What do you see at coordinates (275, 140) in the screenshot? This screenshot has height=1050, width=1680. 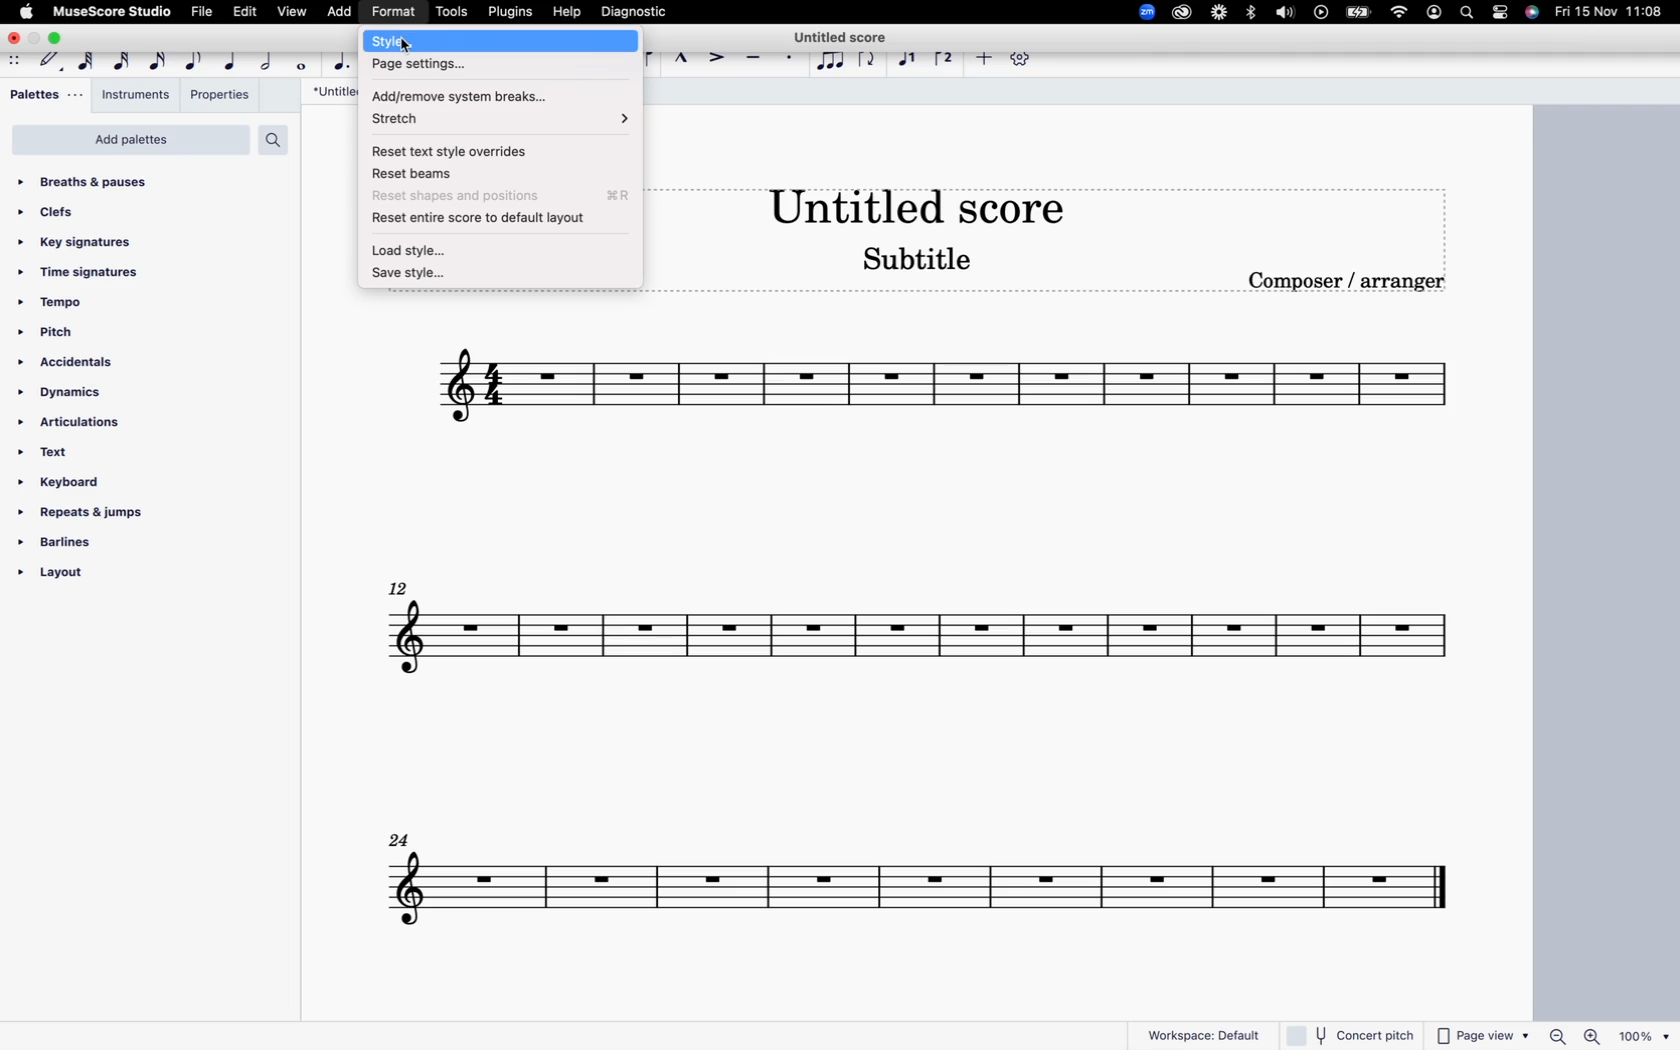 I see `search` at bounding box center [275, 140].